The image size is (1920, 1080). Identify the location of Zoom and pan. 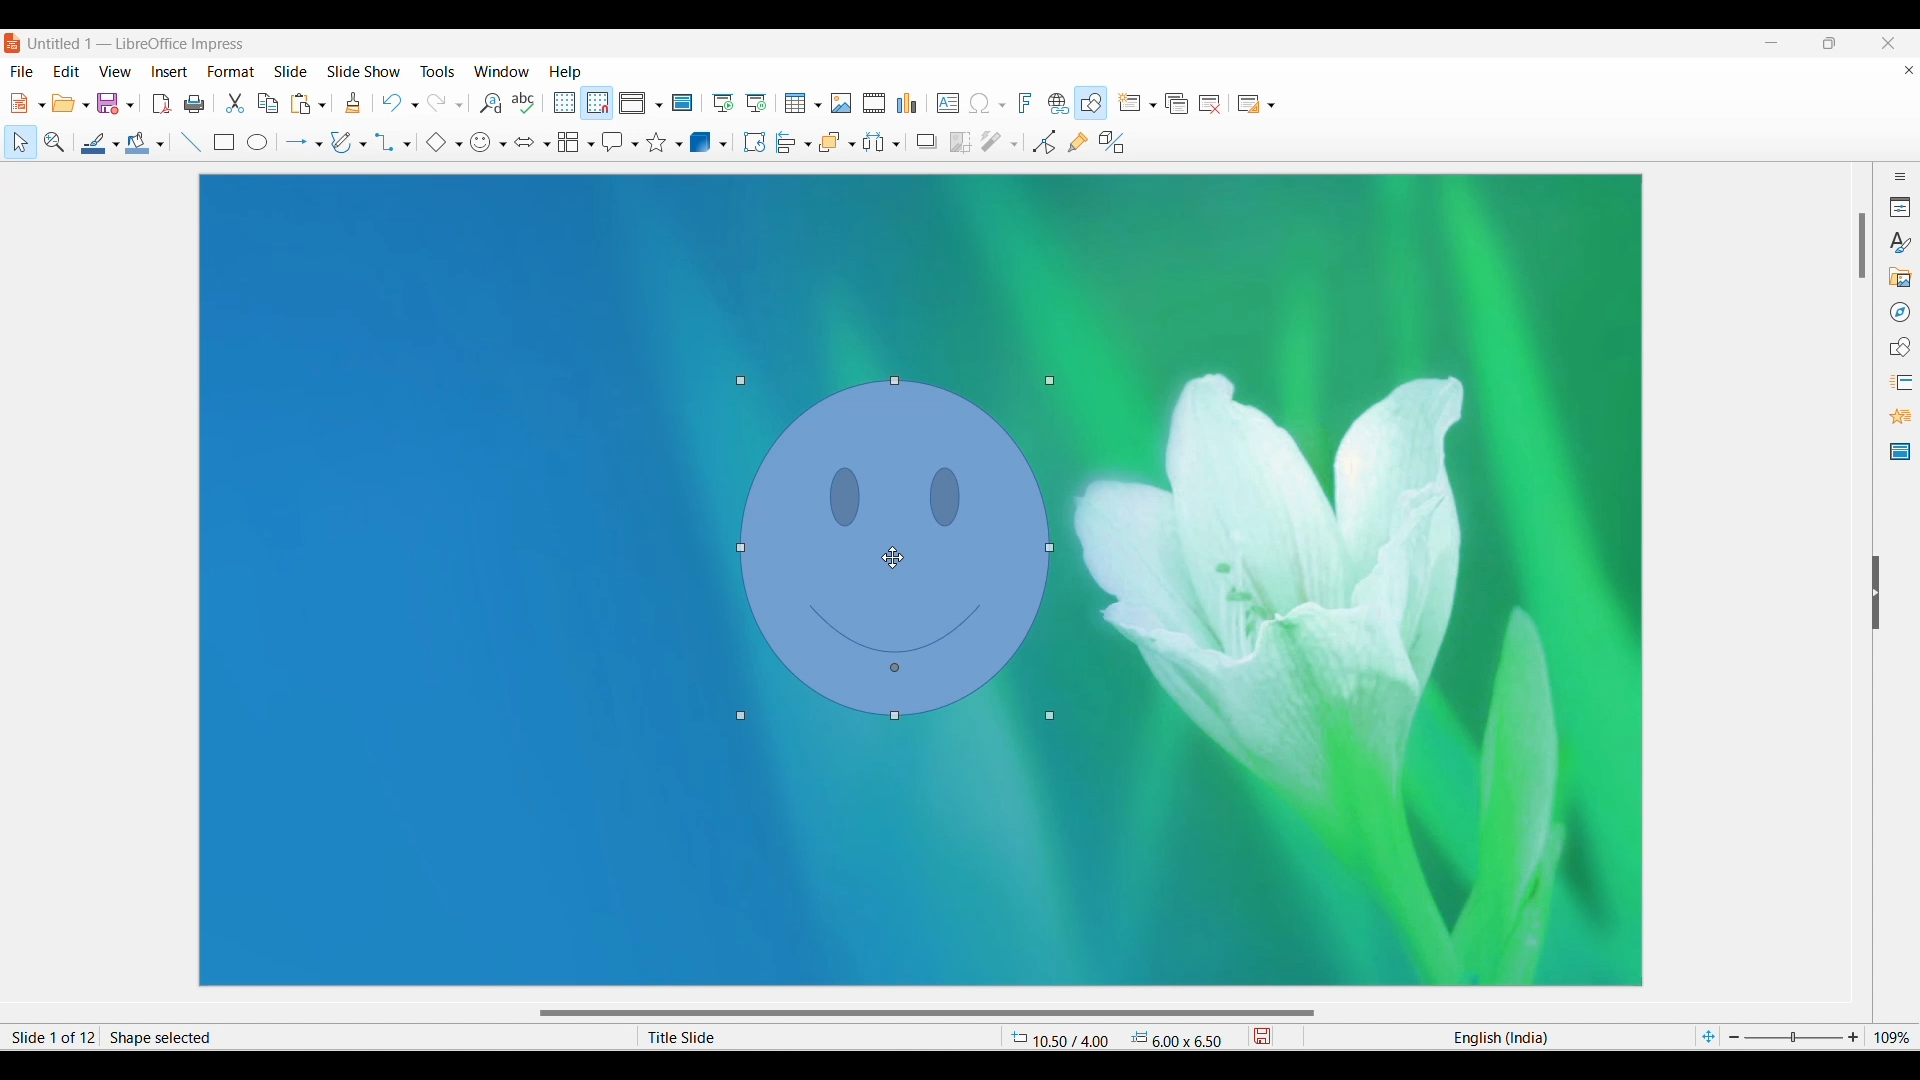
(55, 142).